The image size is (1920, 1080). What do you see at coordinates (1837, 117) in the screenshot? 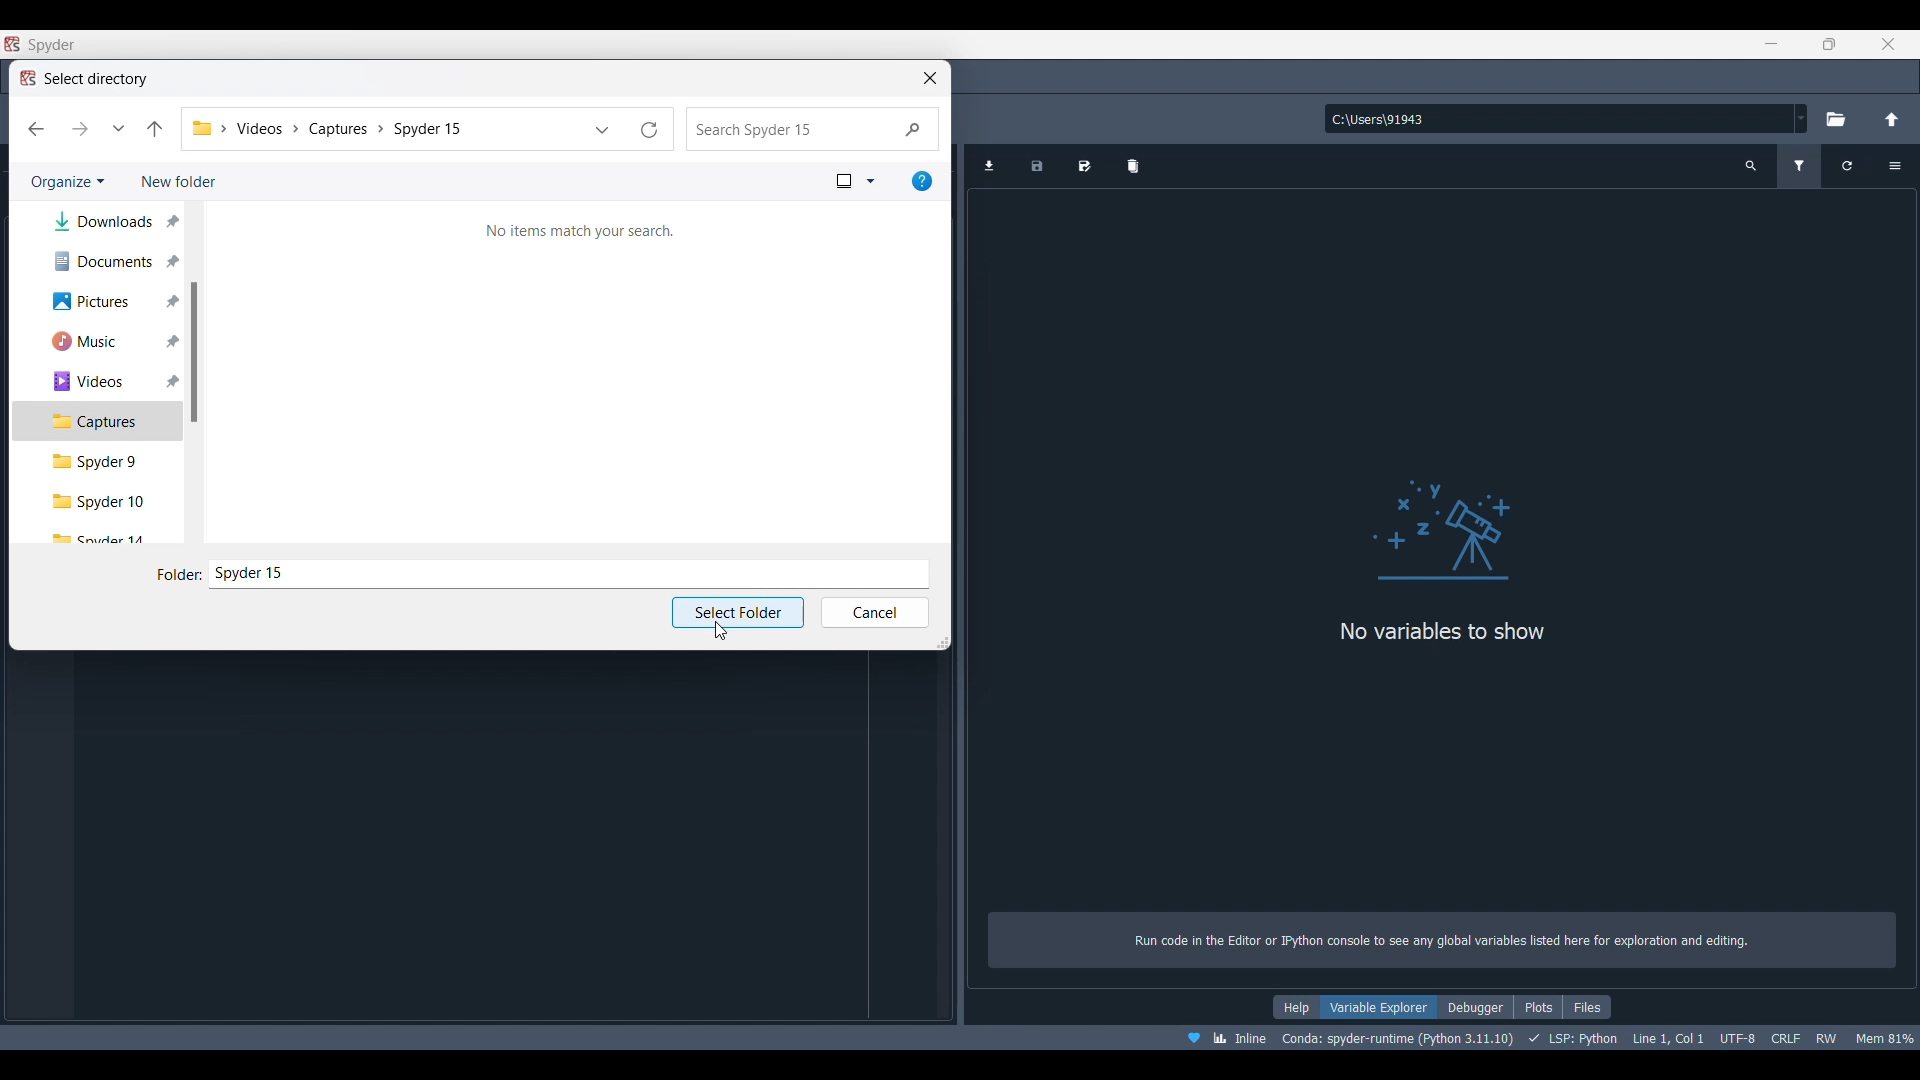
I see `Browse a working directory, highlighted by cursor` at bounding box center [1837, 117].